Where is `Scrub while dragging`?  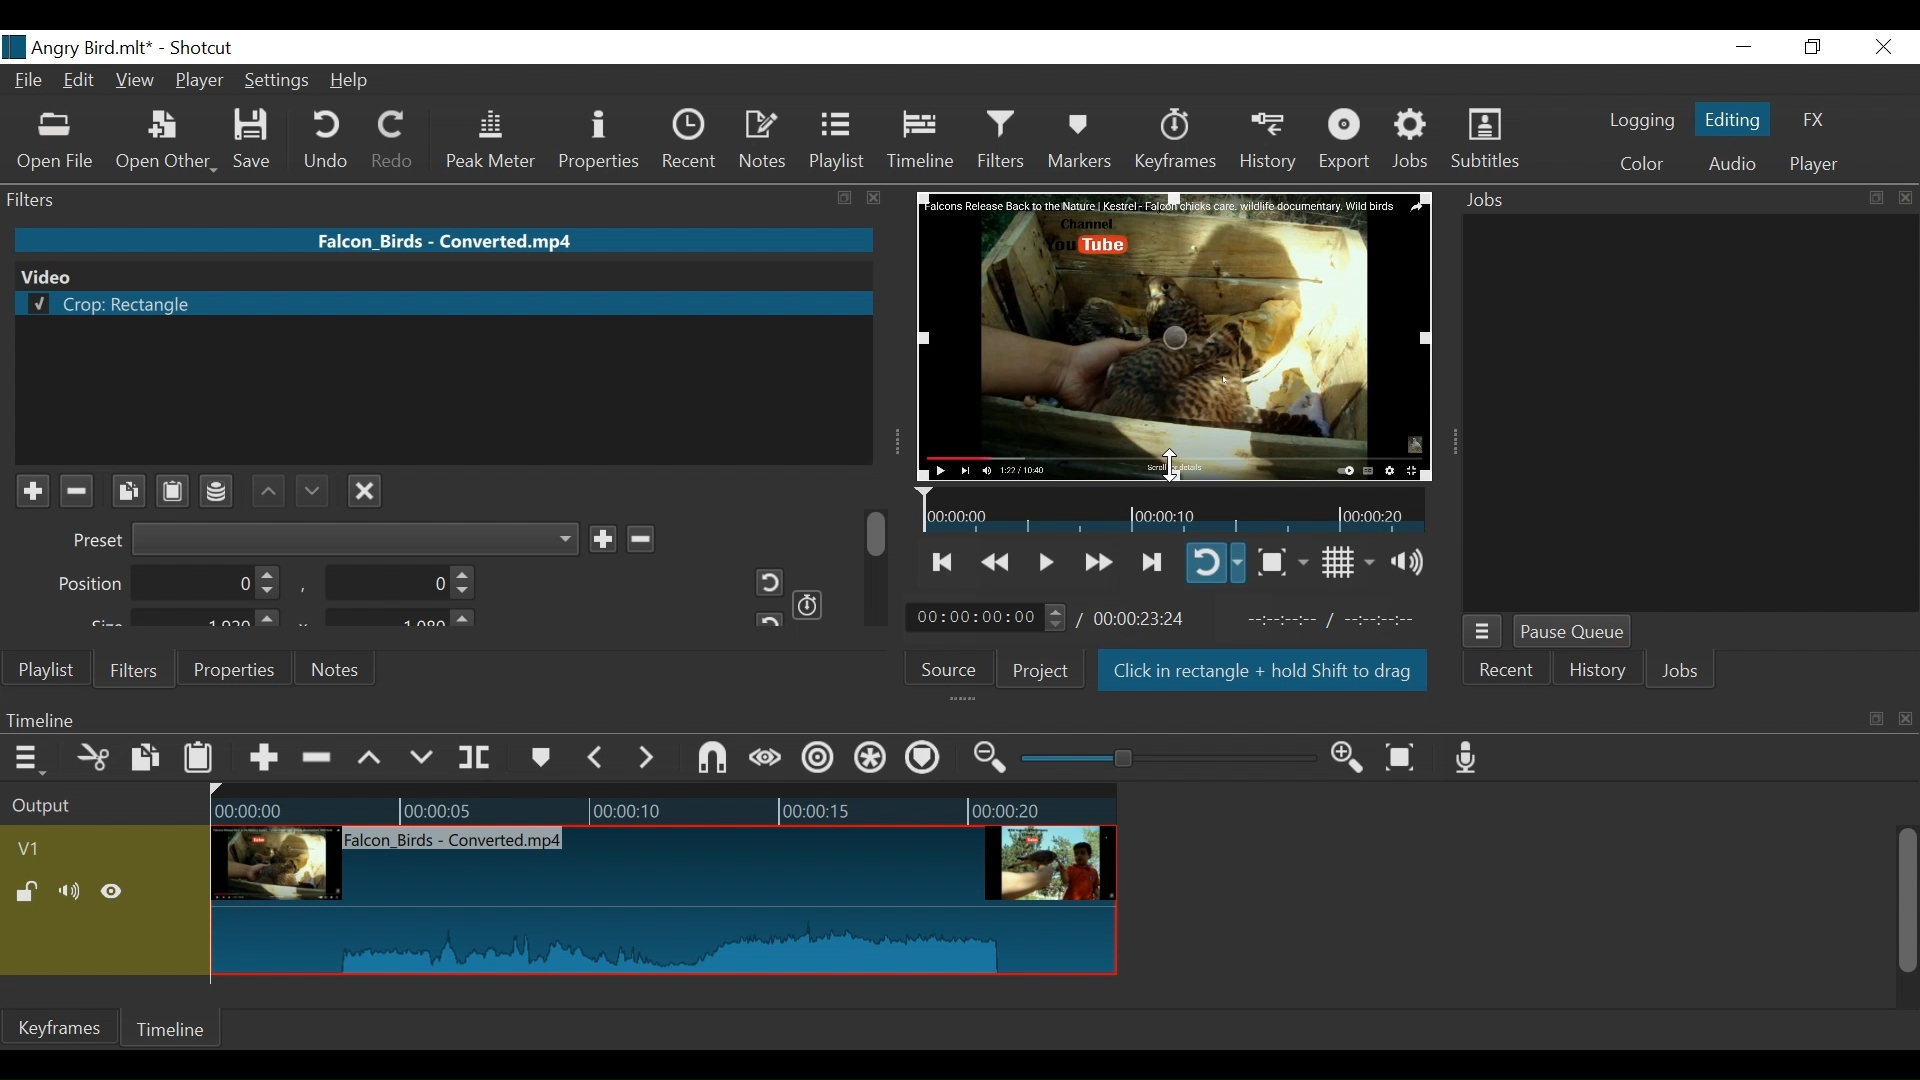 Scrub while dragging is located at coordinates (769, 760).